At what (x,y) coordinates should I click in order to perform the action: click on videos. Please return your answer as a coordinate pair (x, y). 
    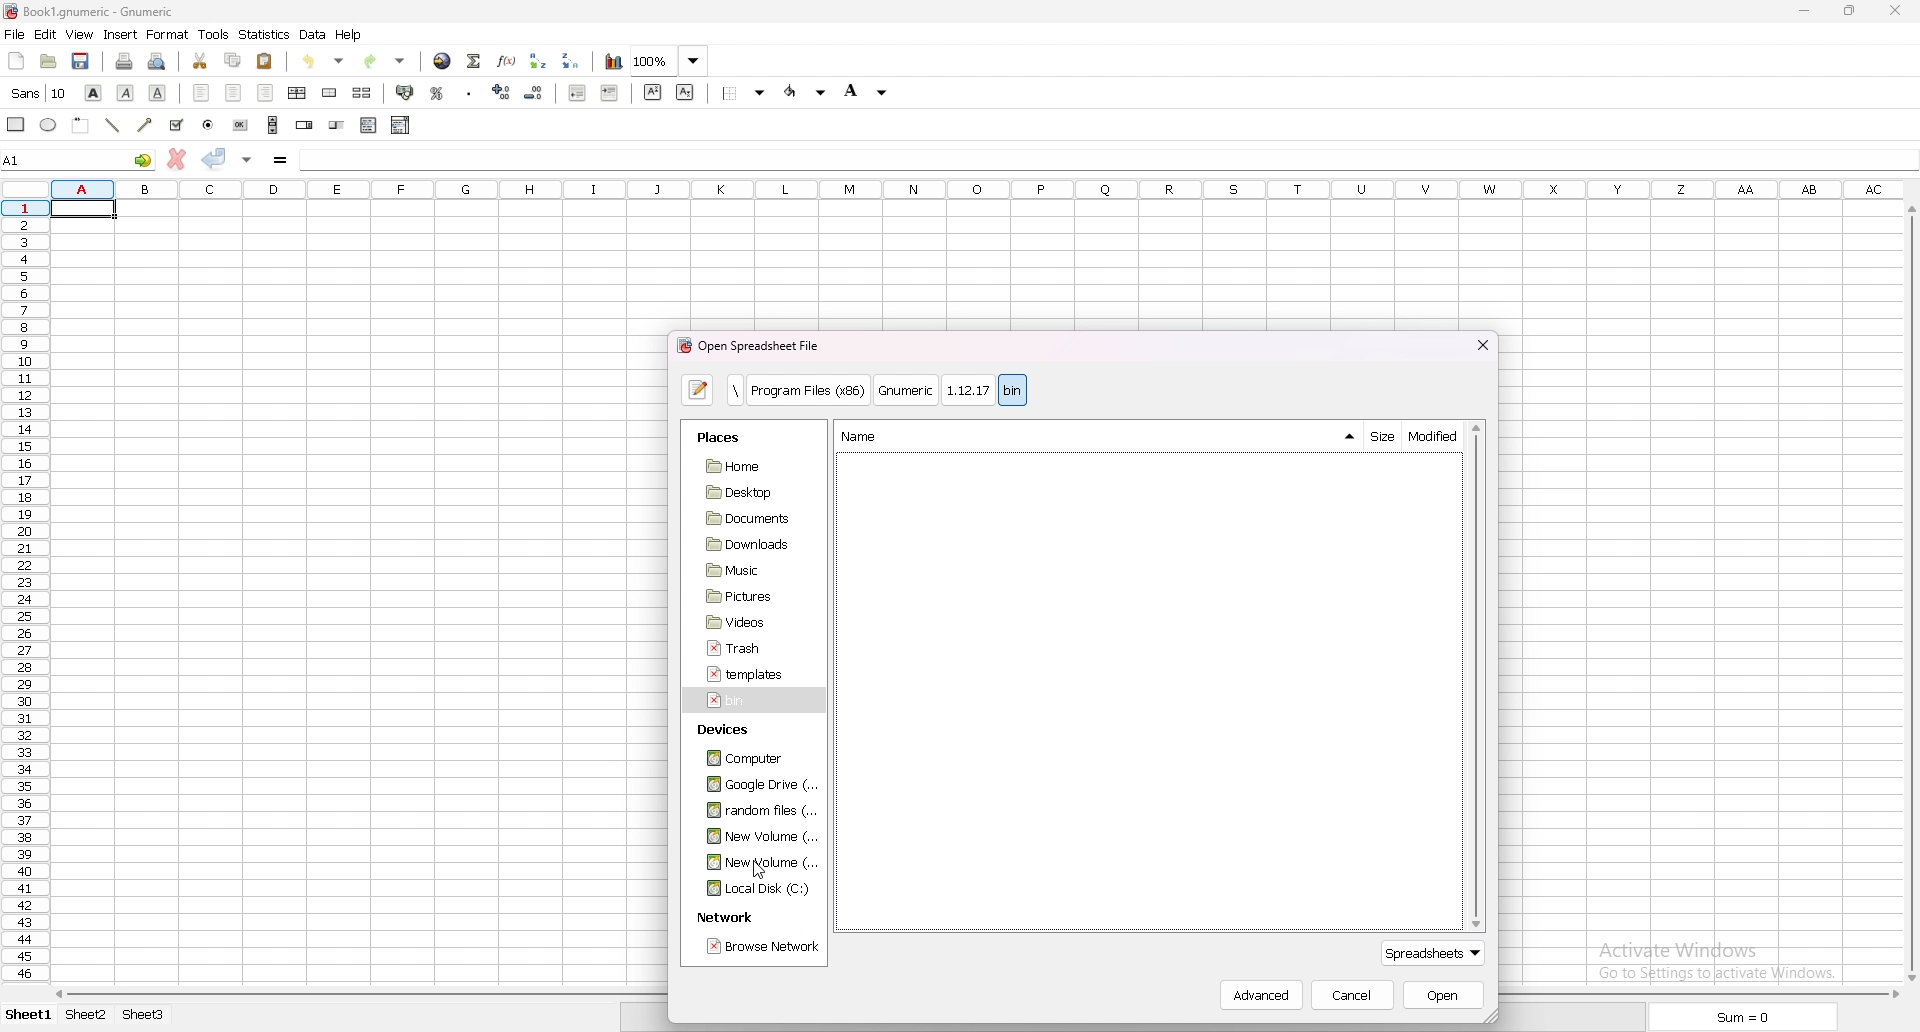
    Looking at the image, I should click on (745, 621).